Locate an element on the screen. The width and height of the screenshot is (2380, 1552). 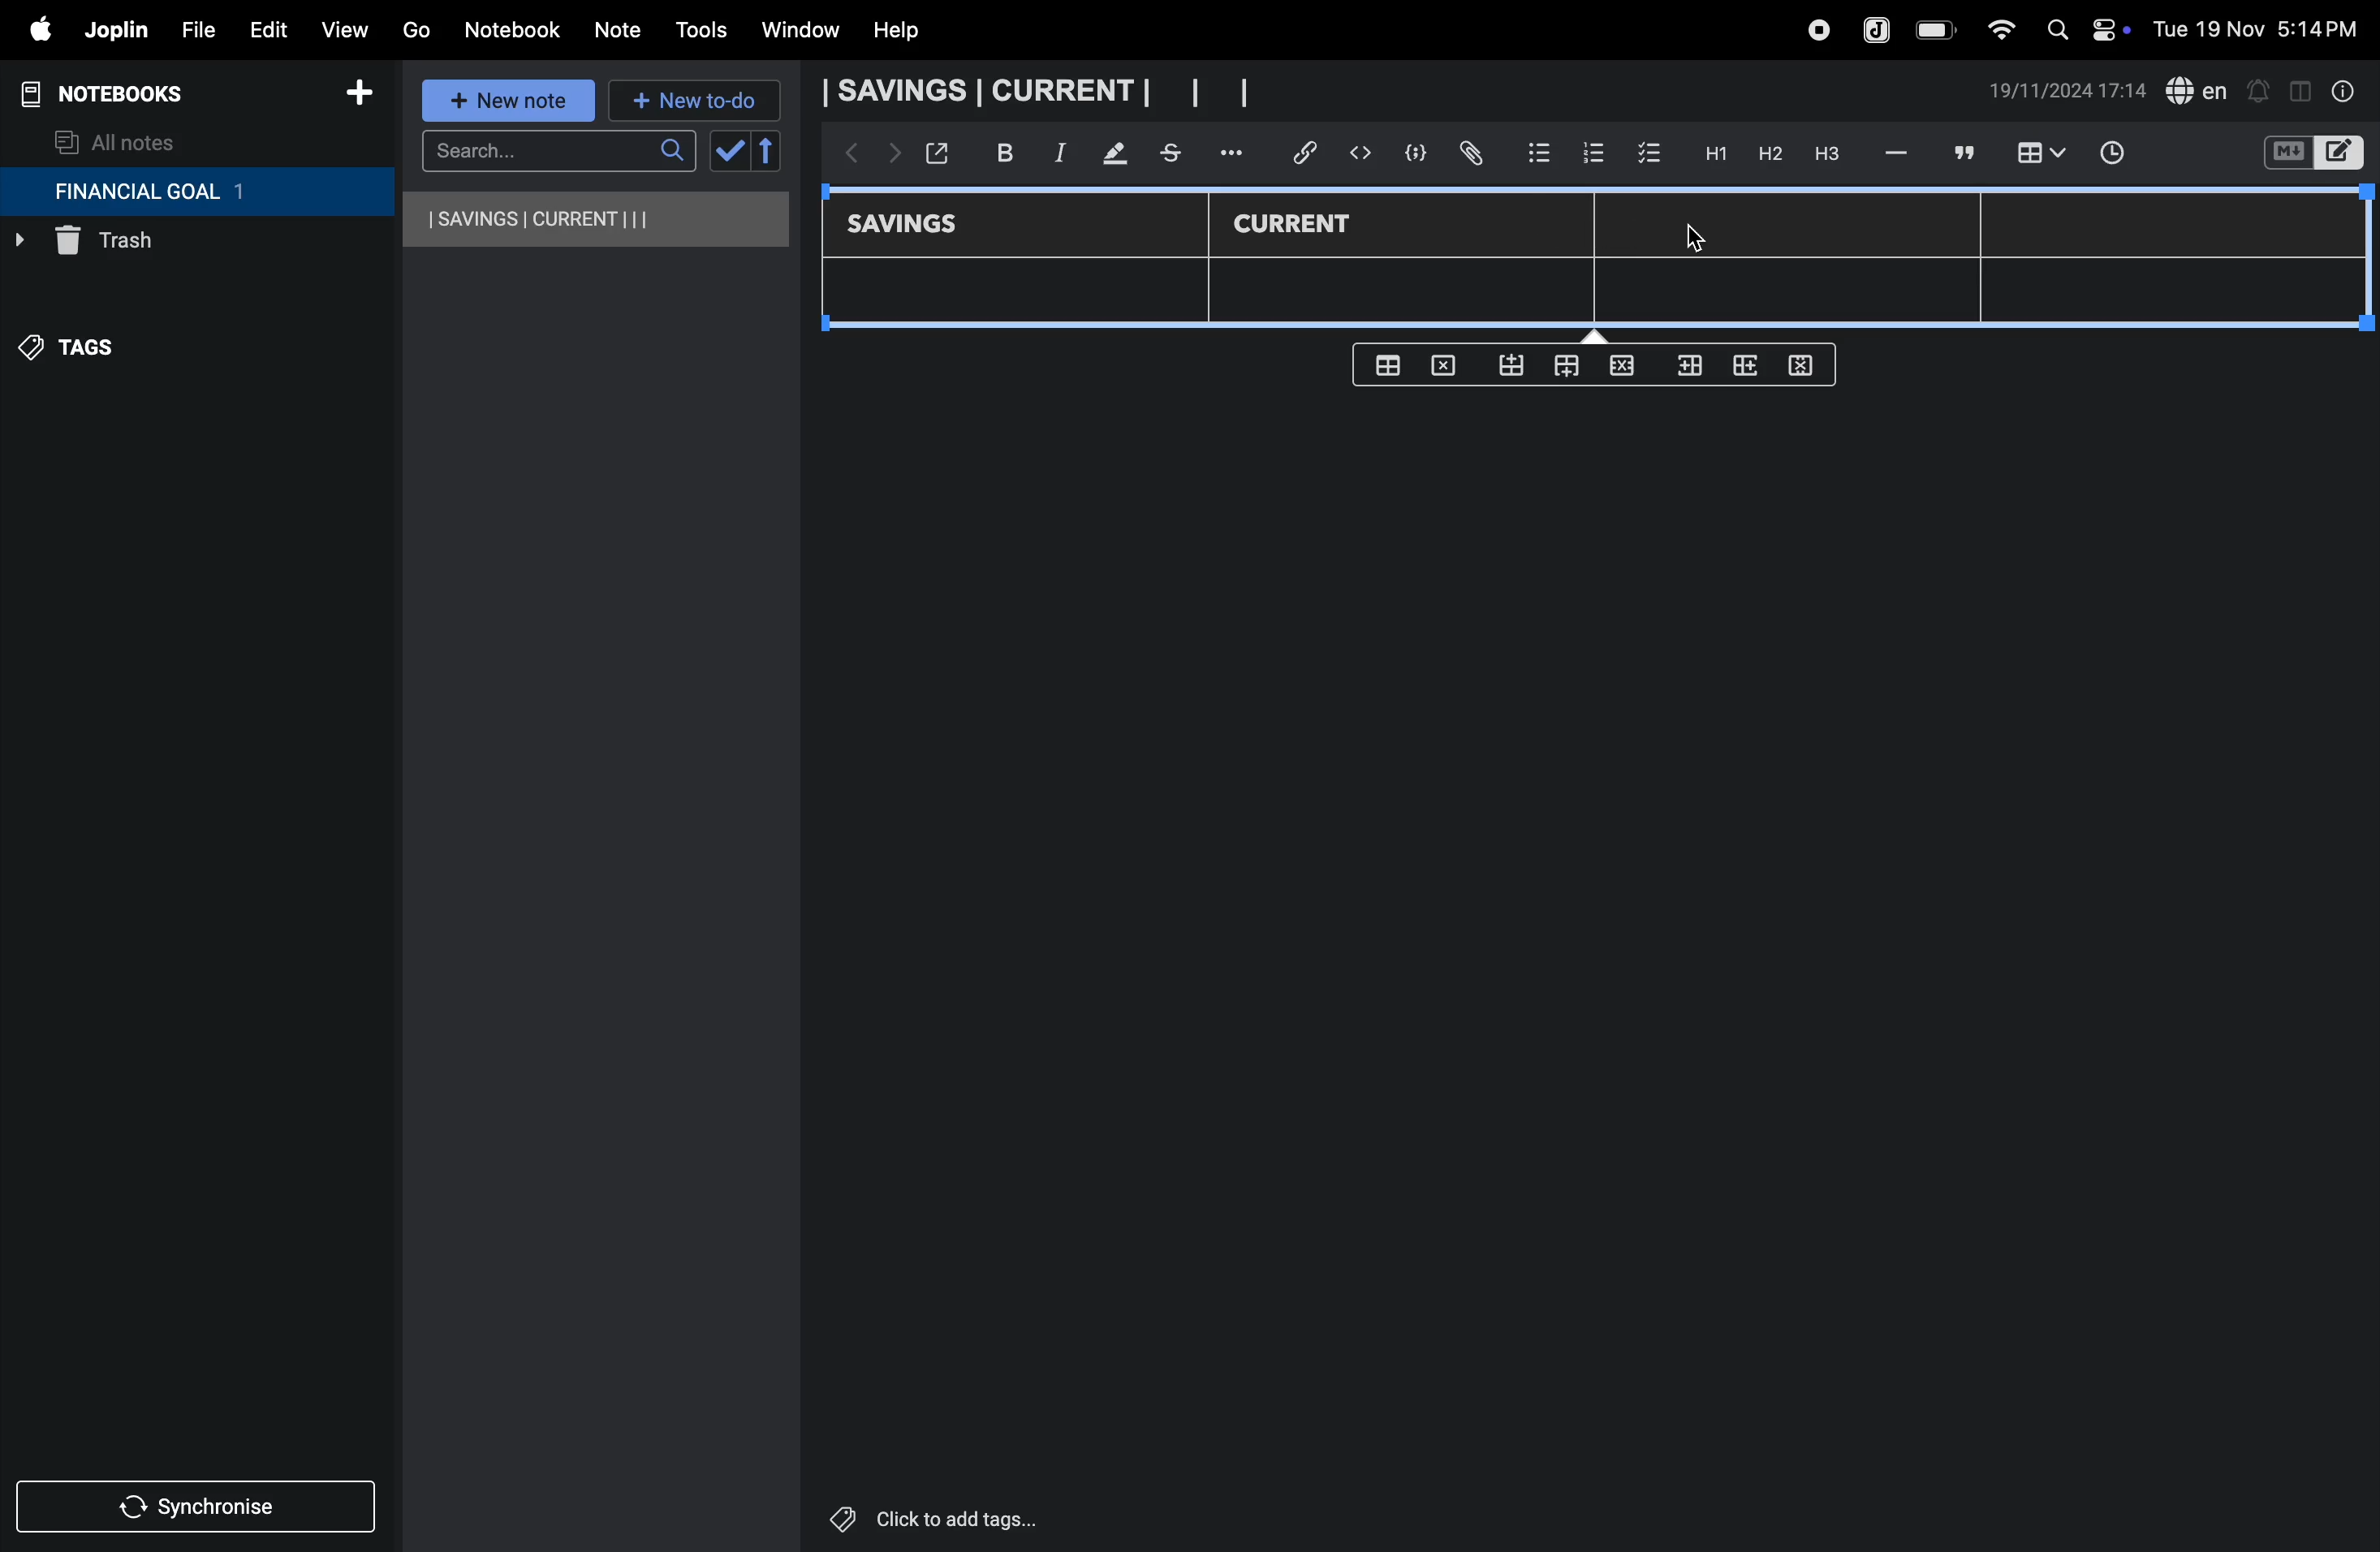
from top is located at coordinates (1562, 368).